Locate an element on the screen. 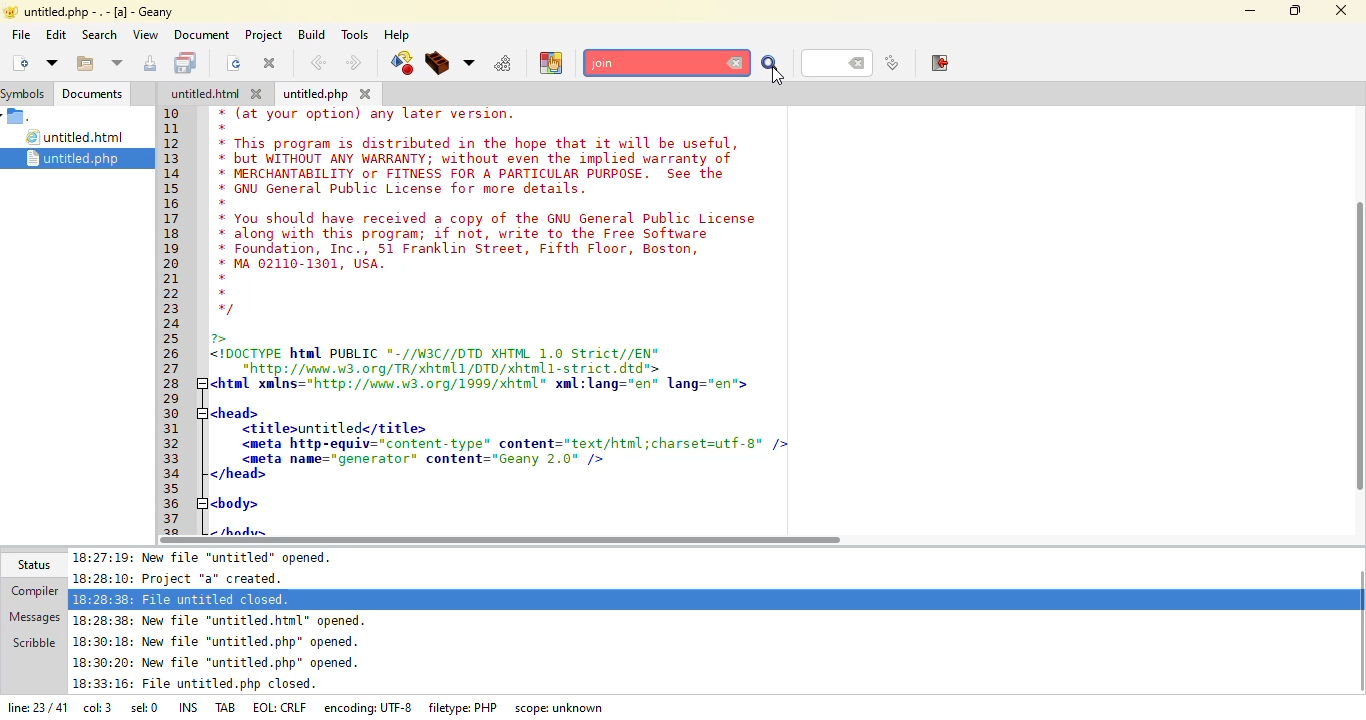 This screenshot has height=720, width=1366. * GNU General Public License for more details. is located at coordinates (404, 190).